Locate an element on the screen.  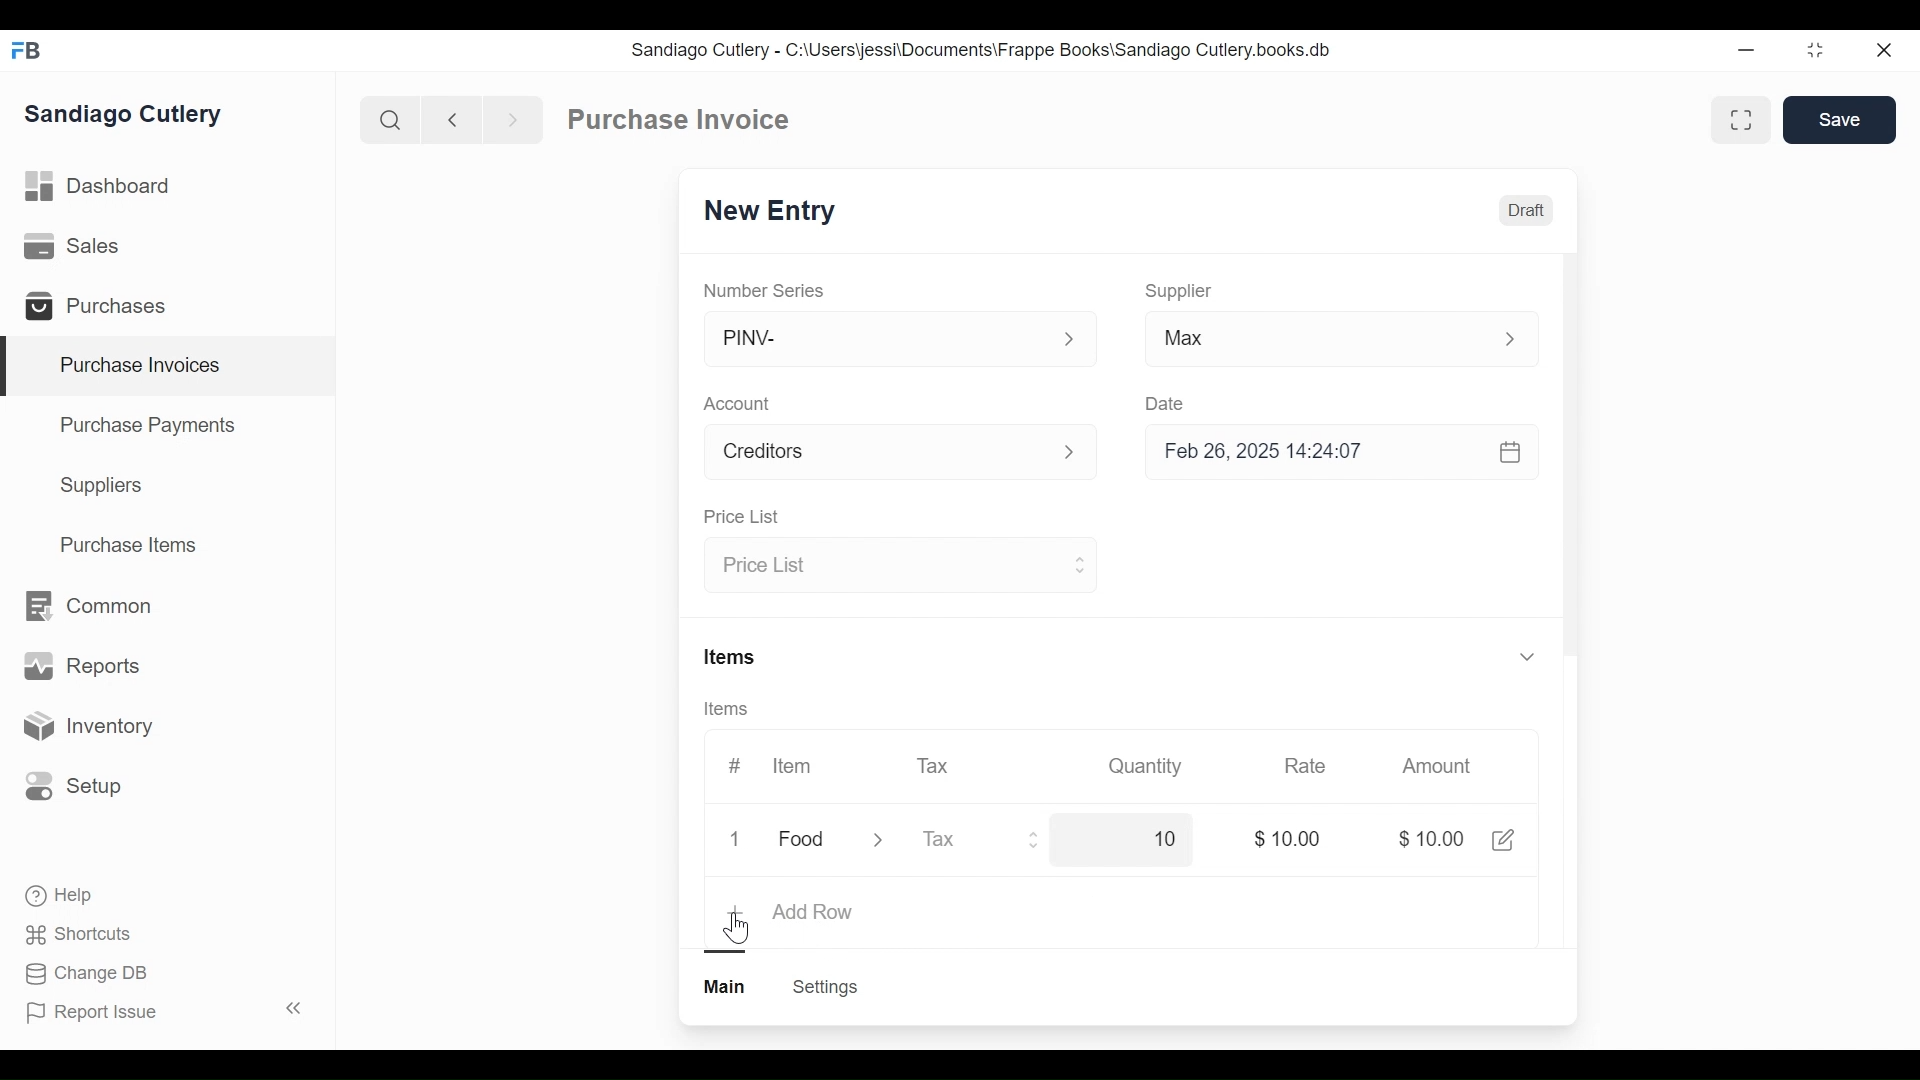
Sales is located at coordinates (76, 247).